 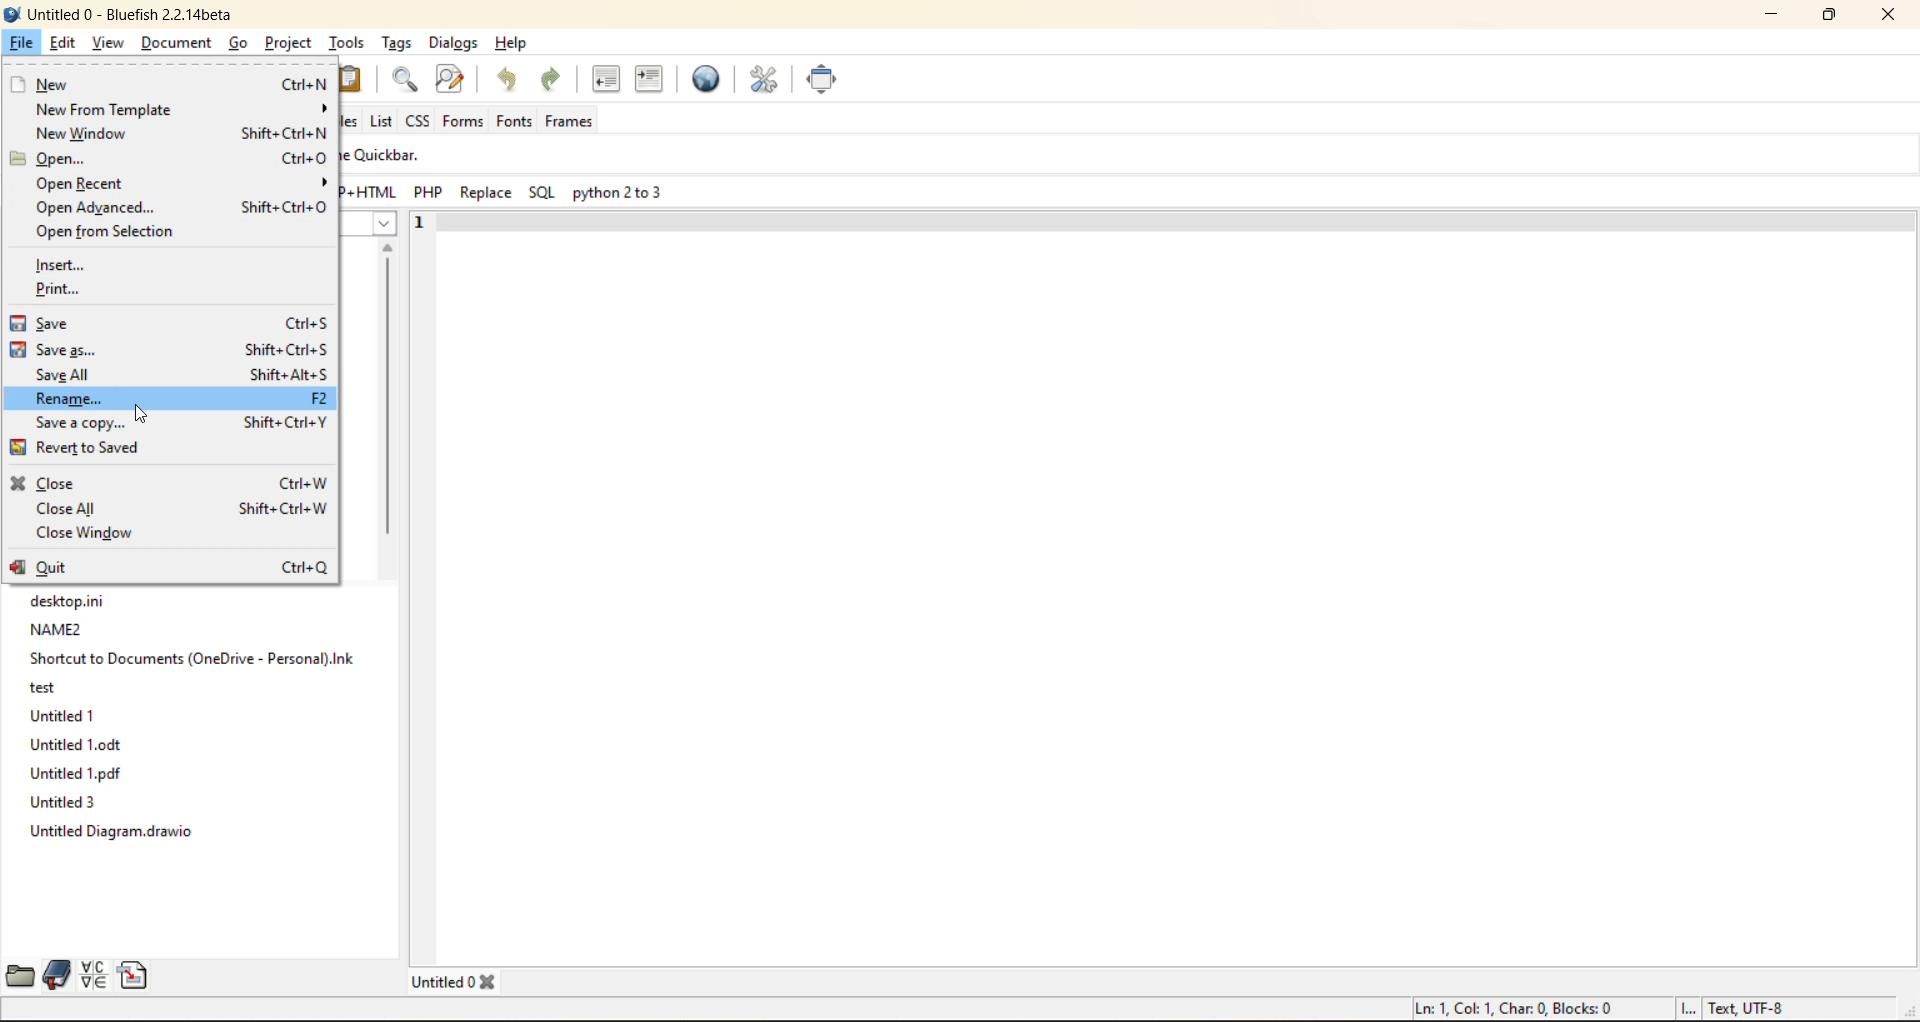 What do you see at coordinates (105, 210) in the screenshot?
I see `open advanced` at bounding box center [105, 210].